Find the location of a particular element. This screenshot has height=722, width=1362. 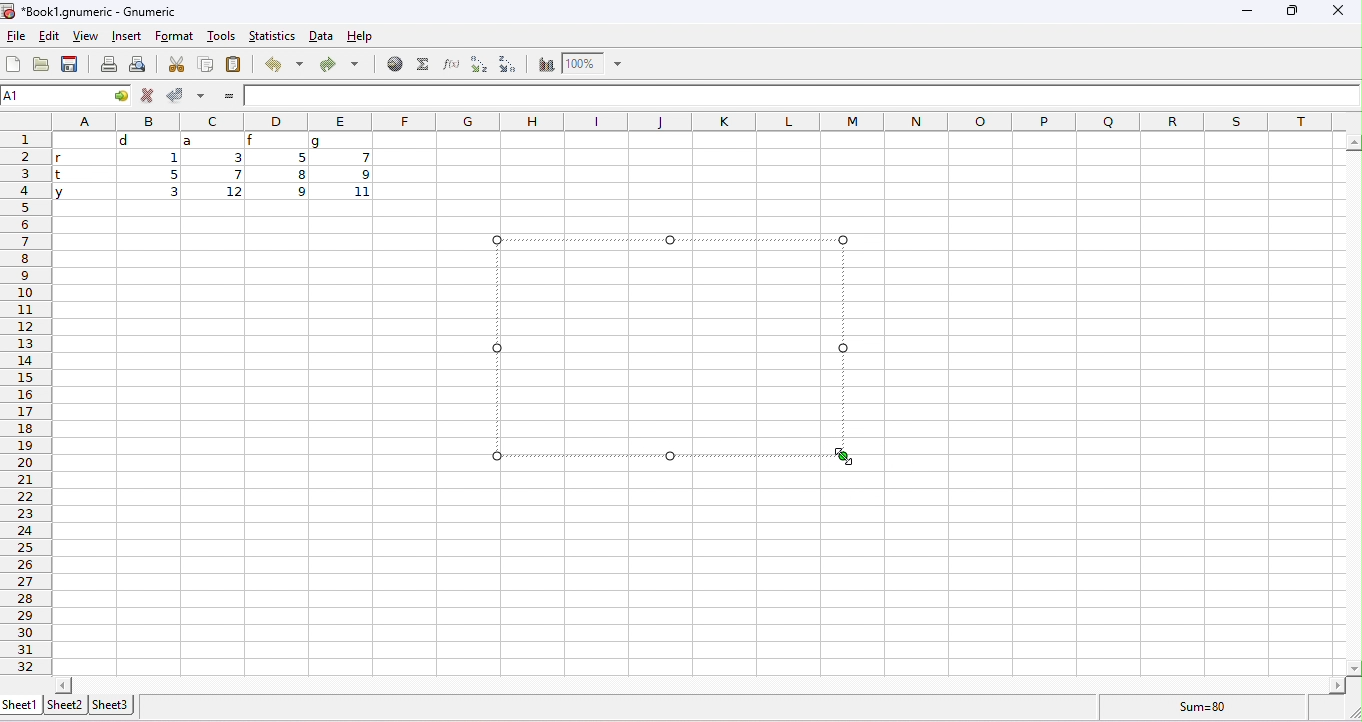

print preview is located at coordinates (141, 64).